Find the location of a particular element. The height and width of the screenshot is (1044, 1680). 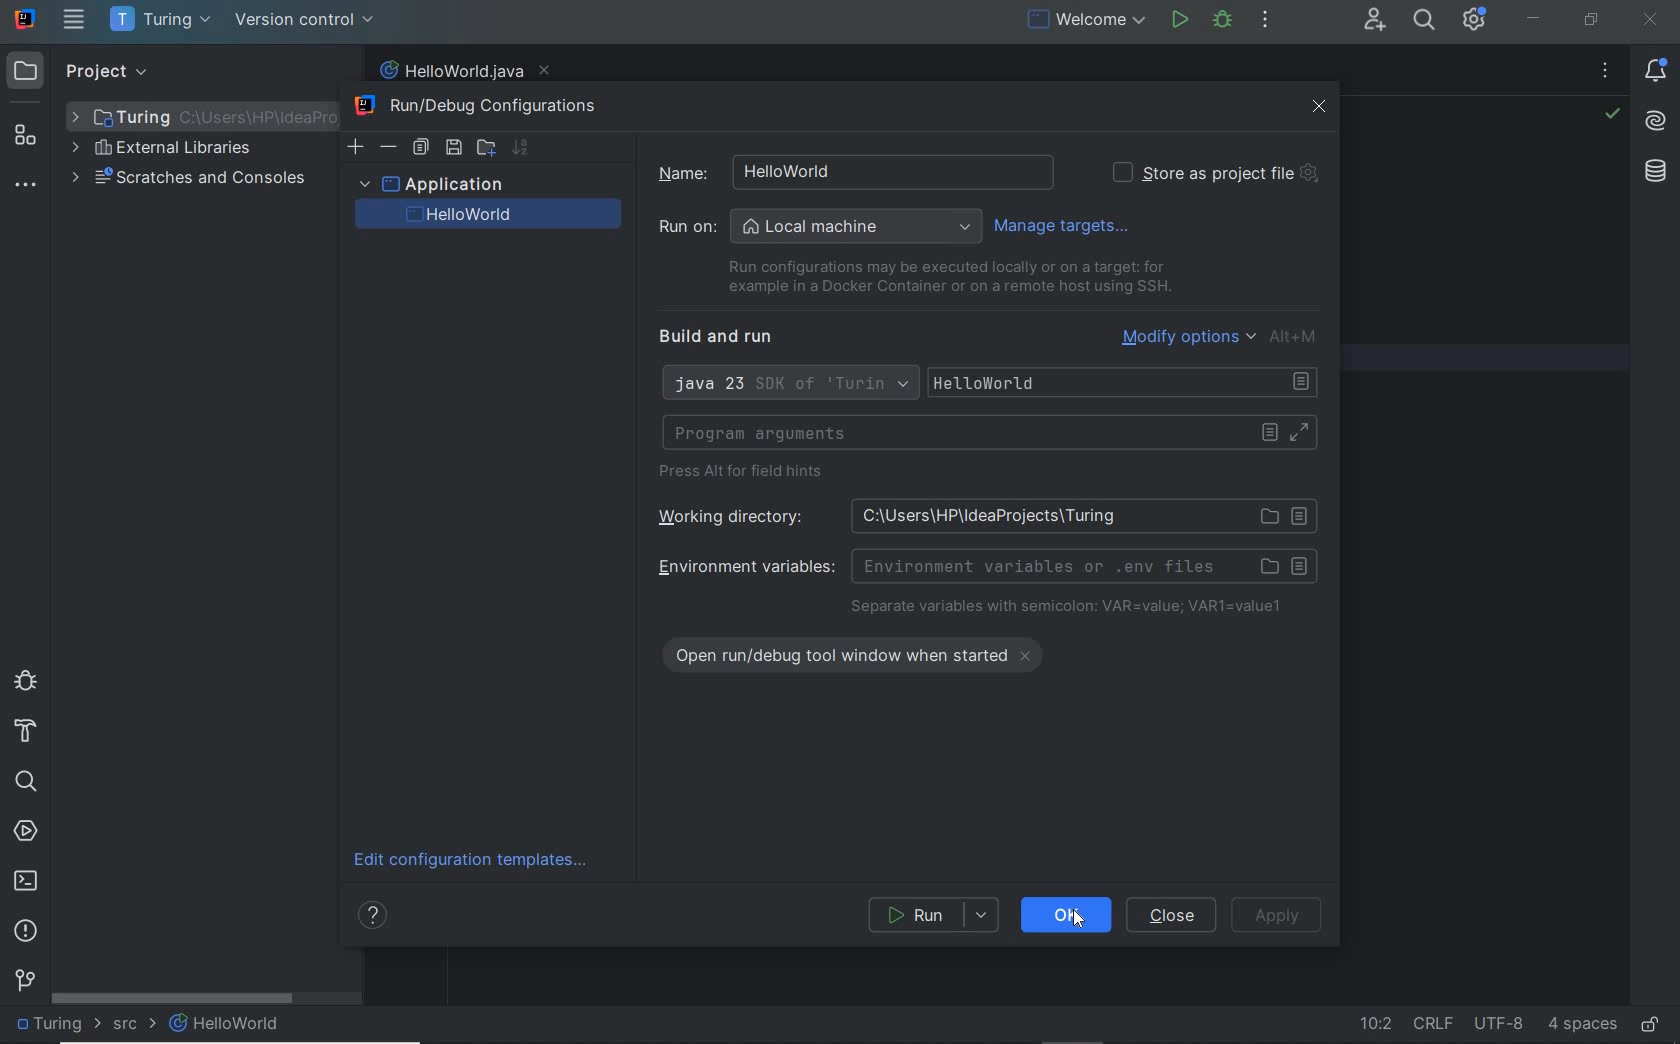

build is located at coordinates (26, 732).